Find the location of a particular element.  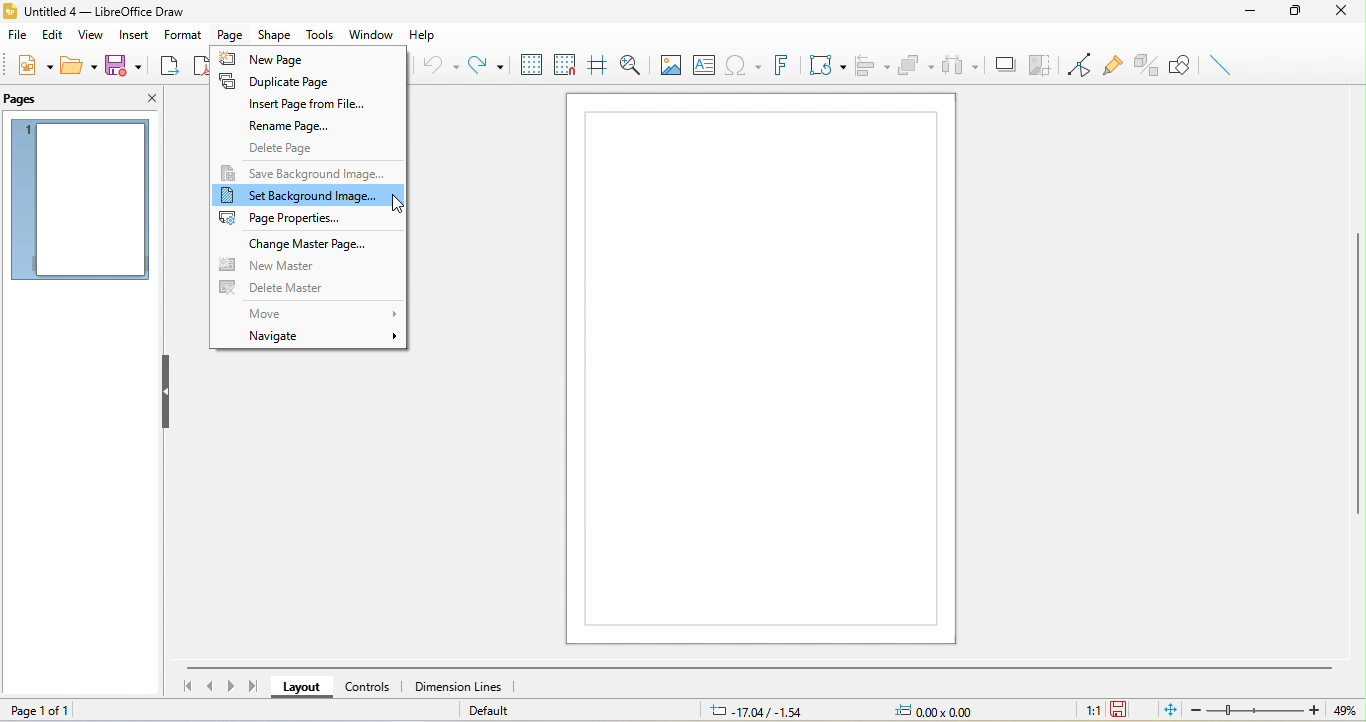

file is located at coordinates (20, 36).